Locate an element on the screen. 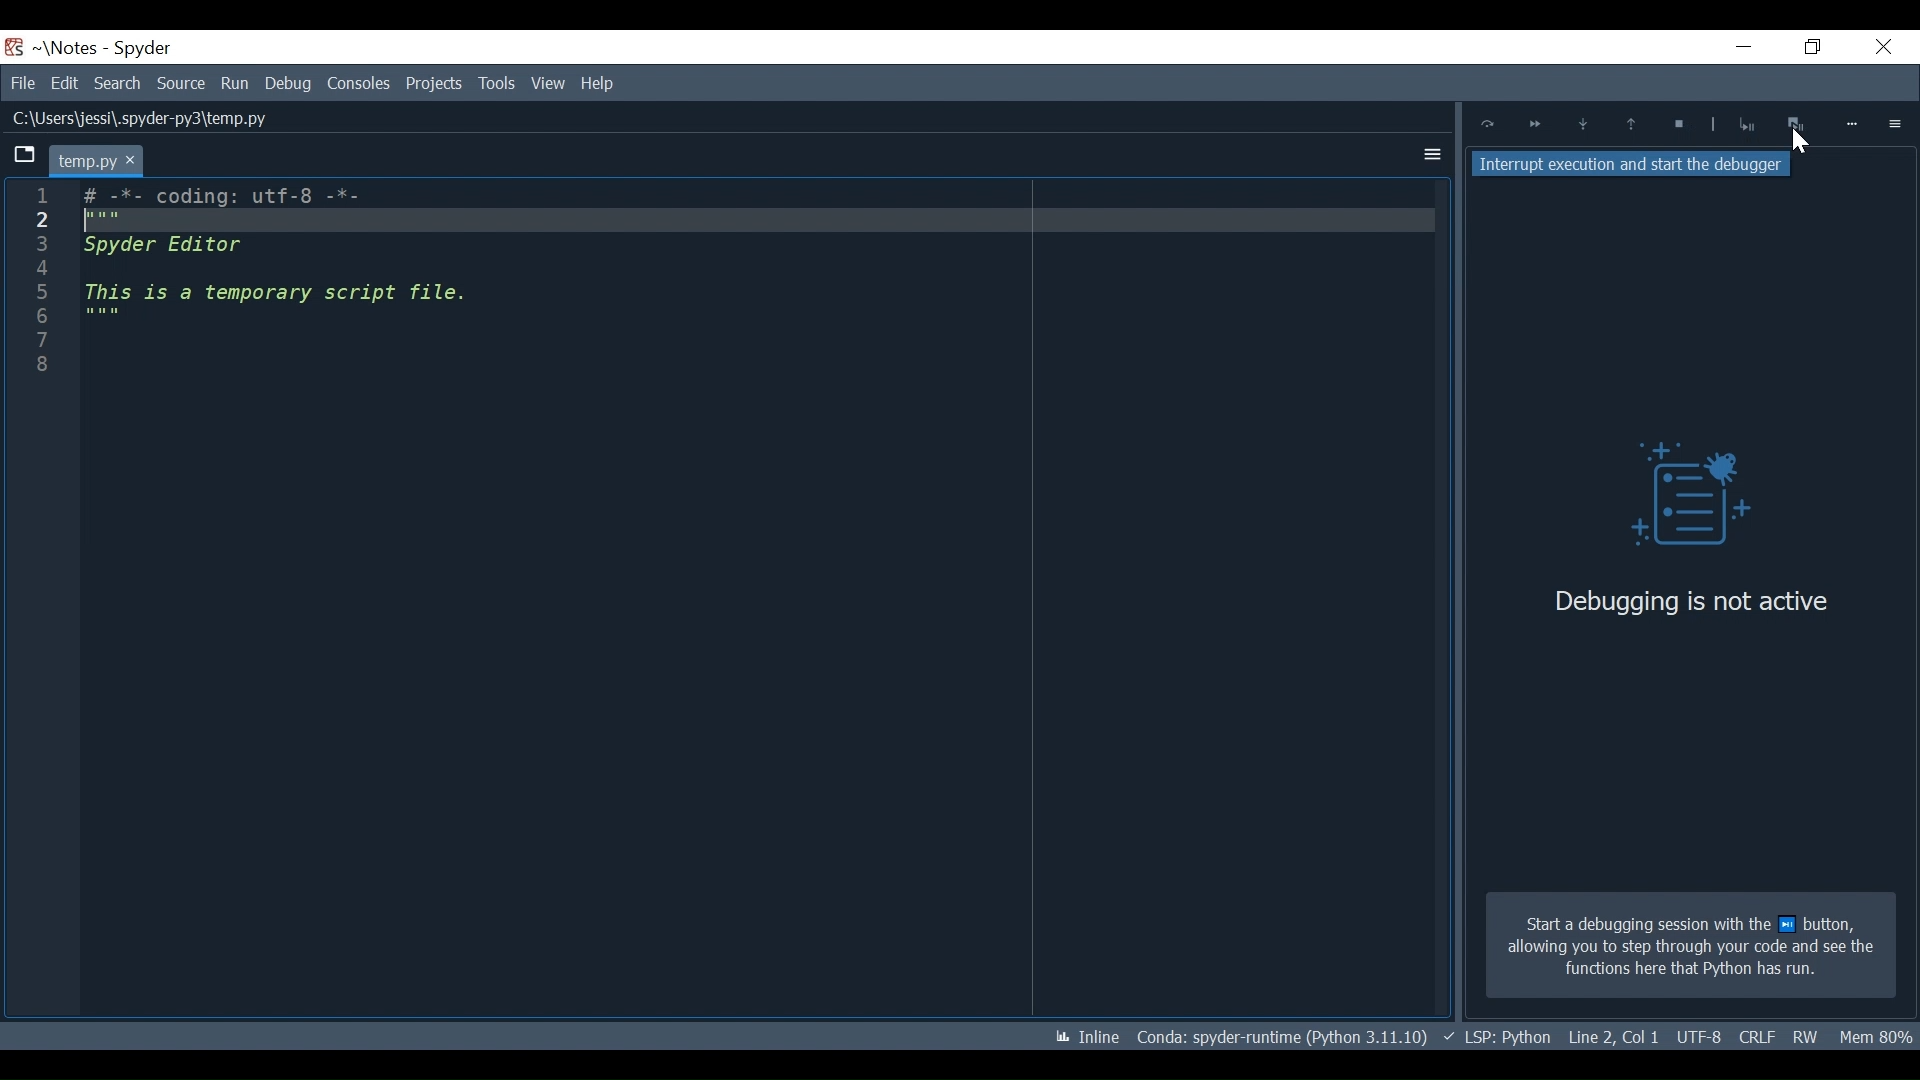  Cursor is located at coordinates (1799, 143).